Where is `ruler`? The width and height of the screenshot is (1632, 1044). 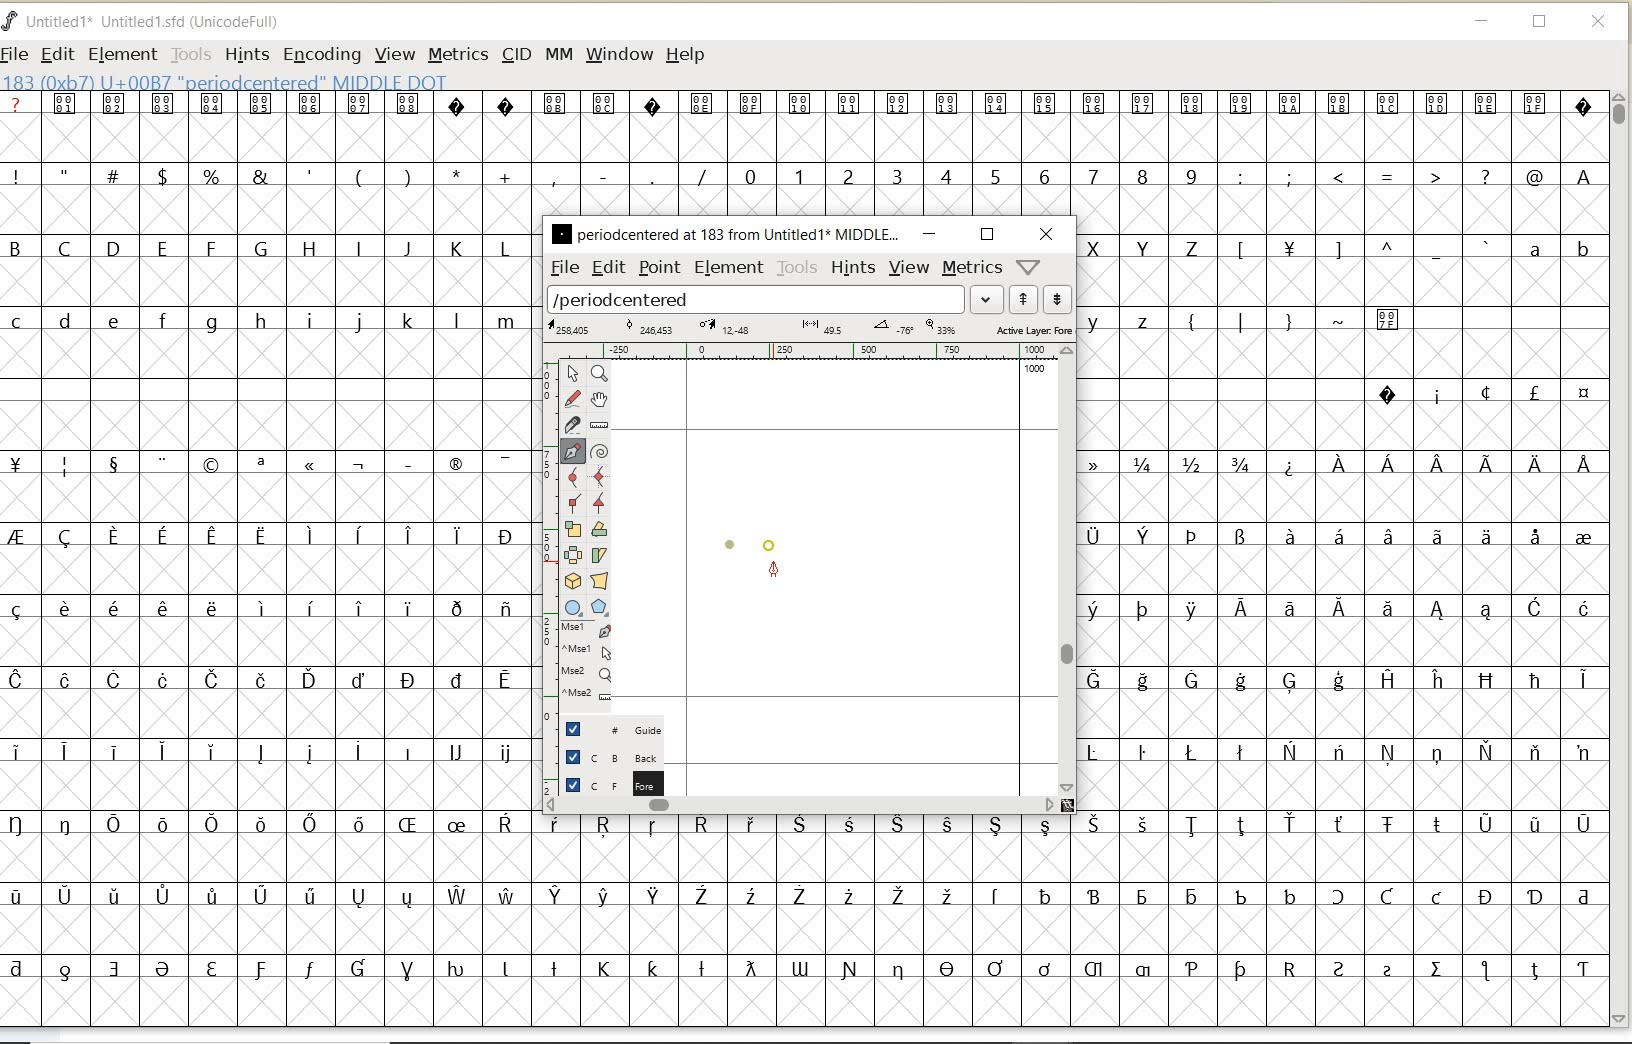
ruler is located at coordinates (812, 353).